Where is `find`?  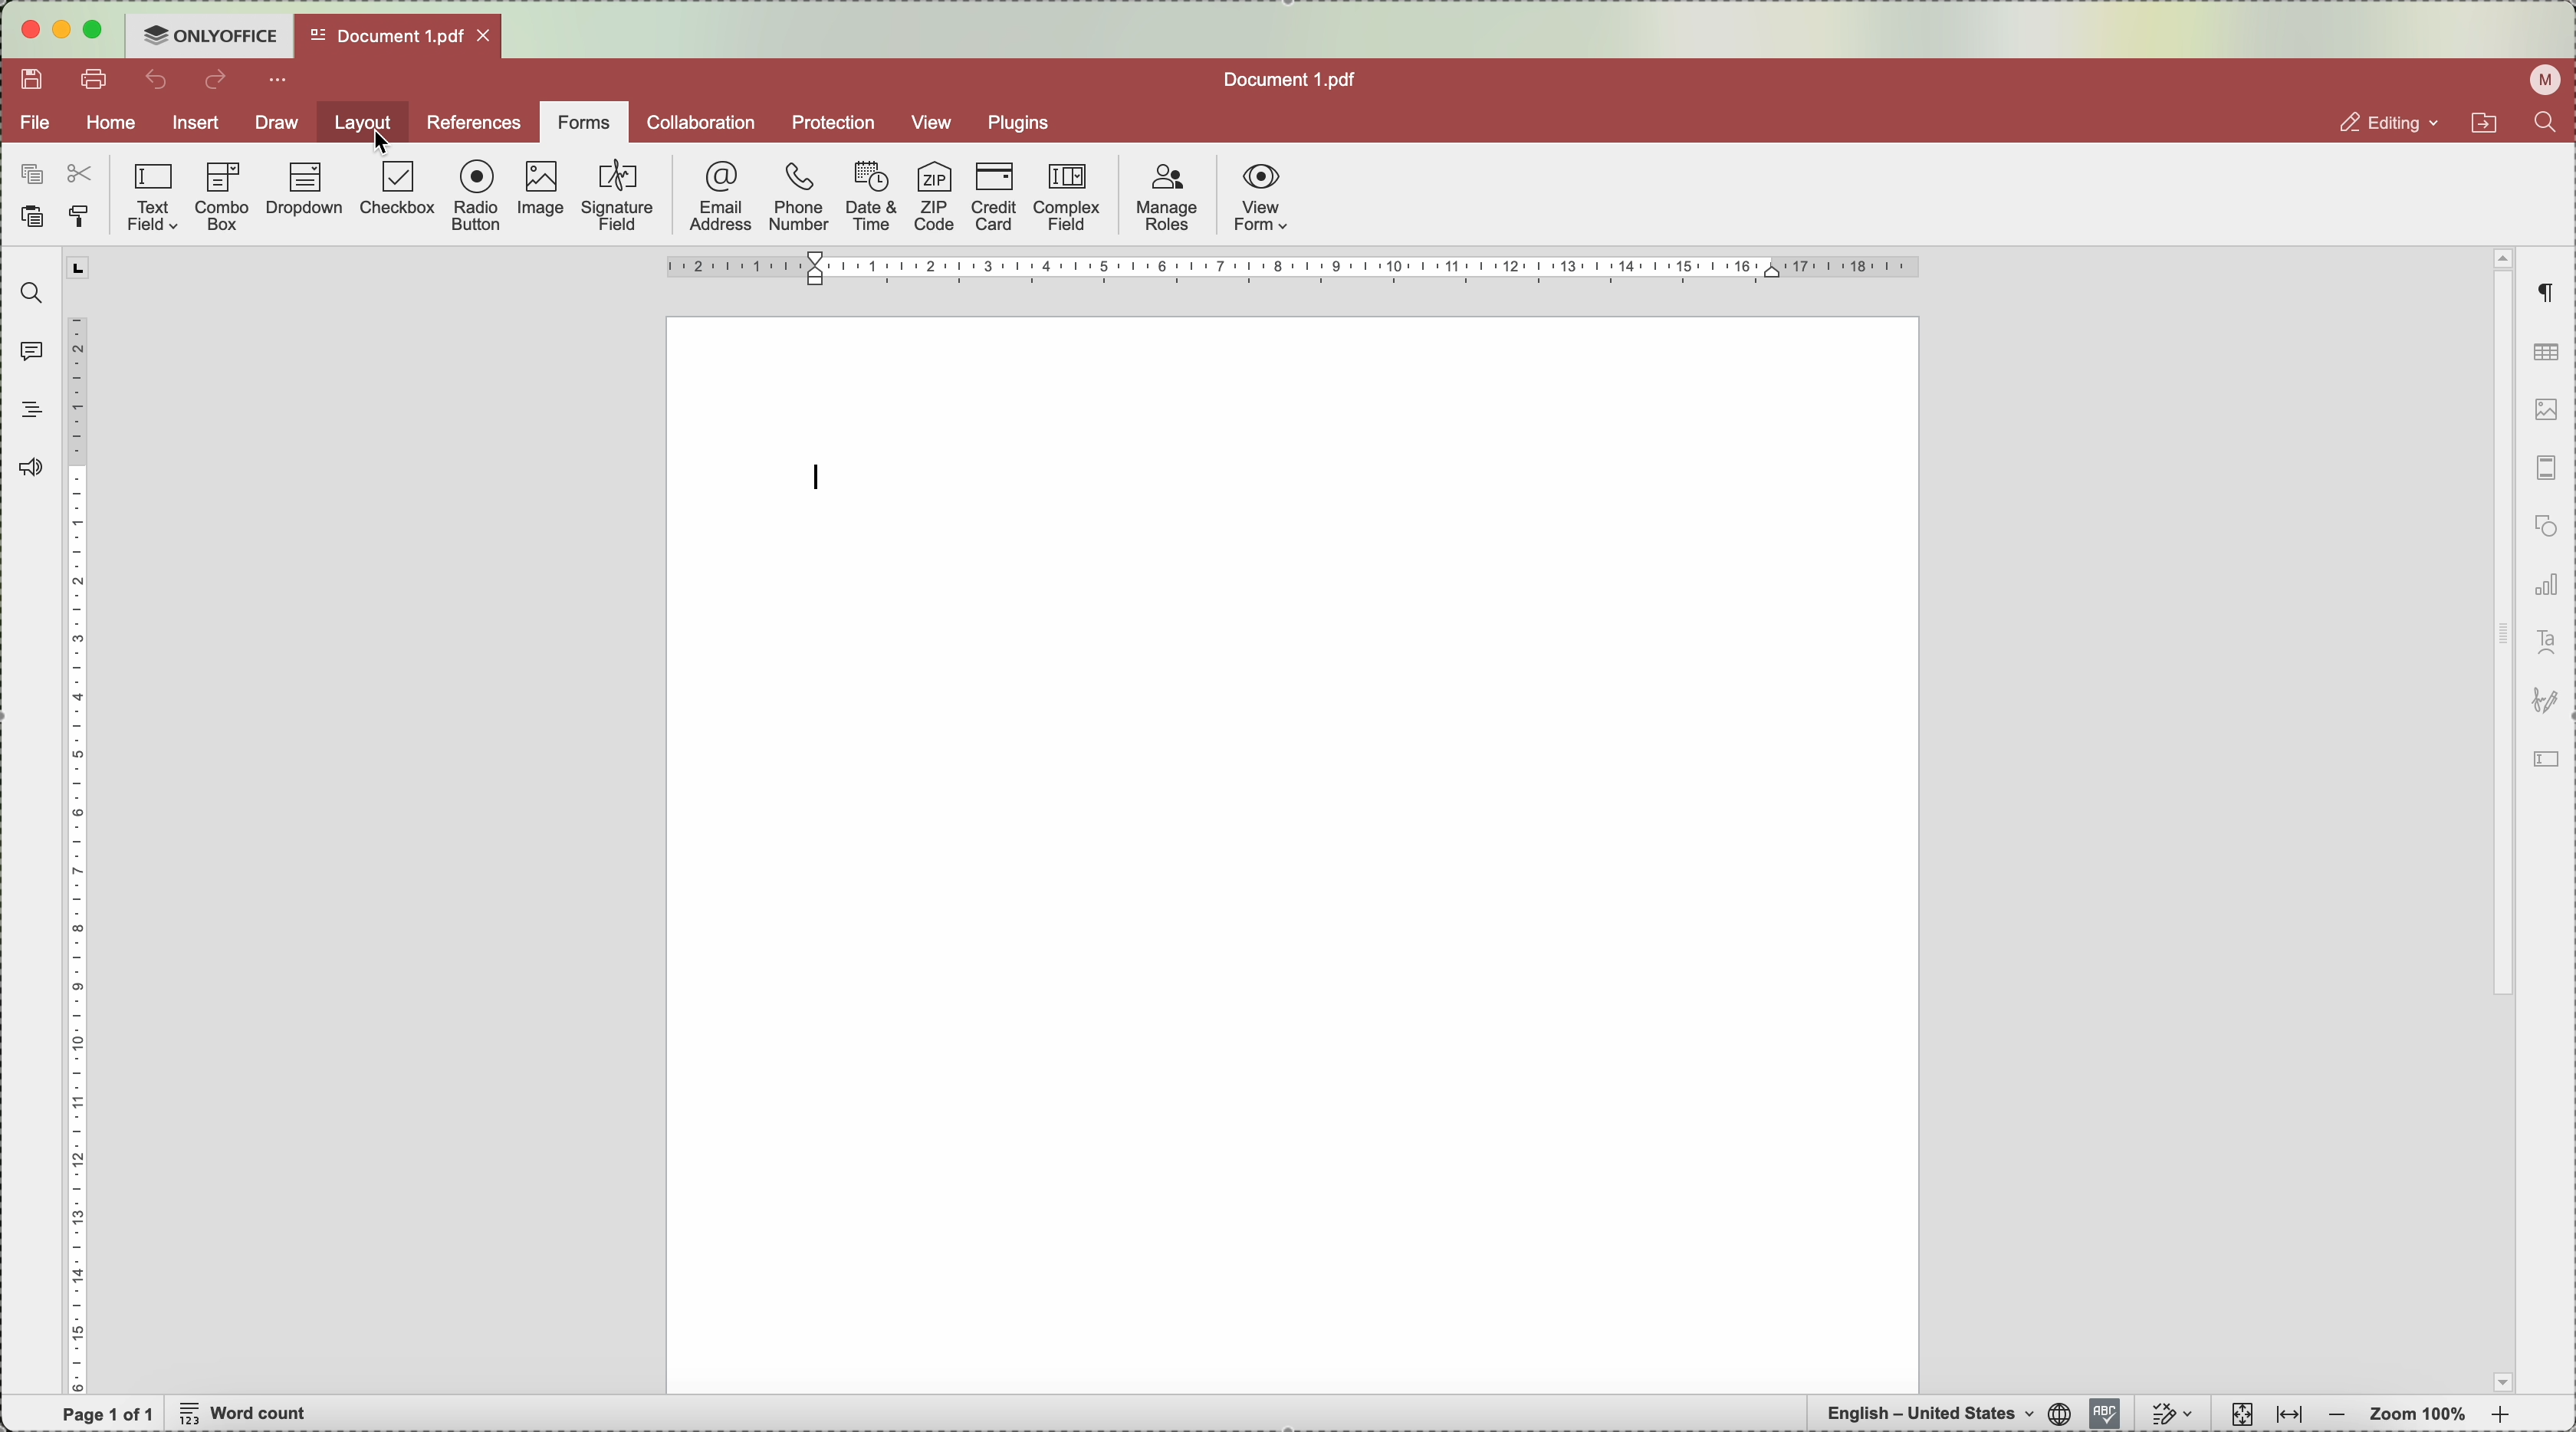
find is located at coordinates (26, 293).